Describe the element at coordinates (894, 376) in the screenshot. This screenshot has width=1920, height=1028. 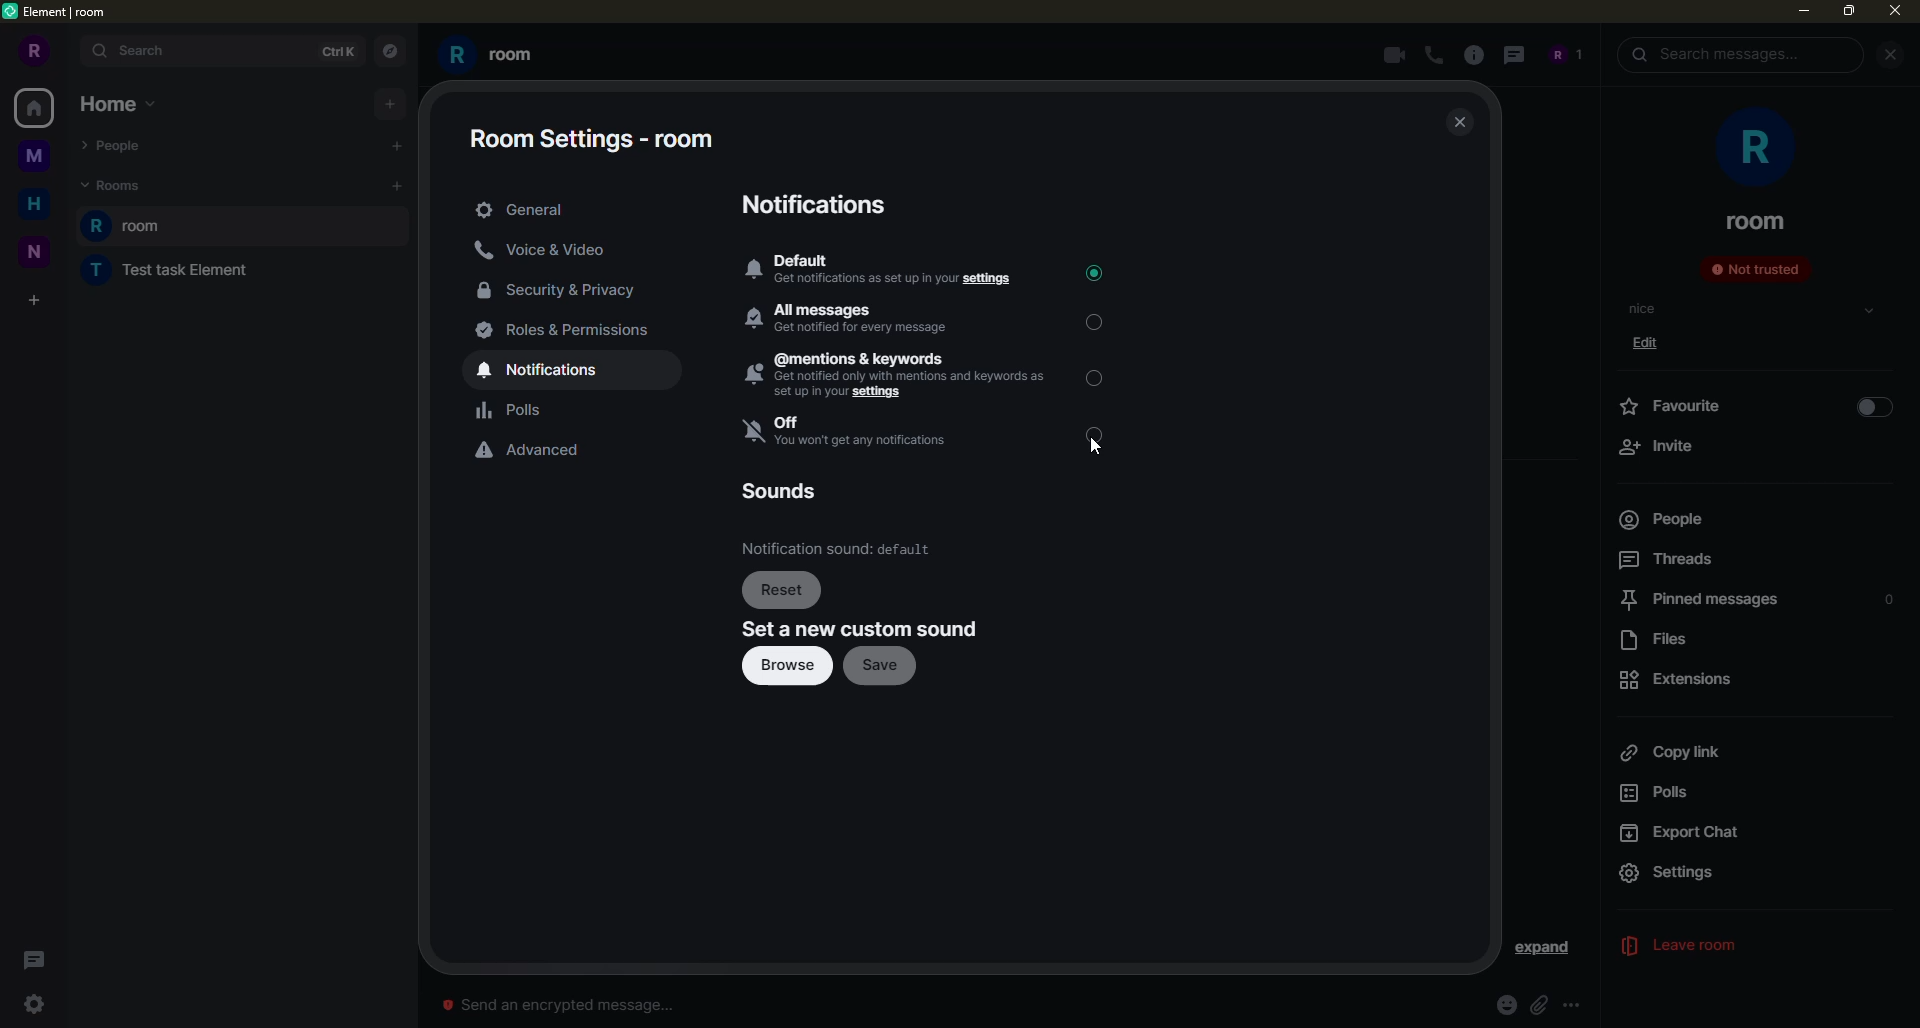
I see `@mentions` at that location.